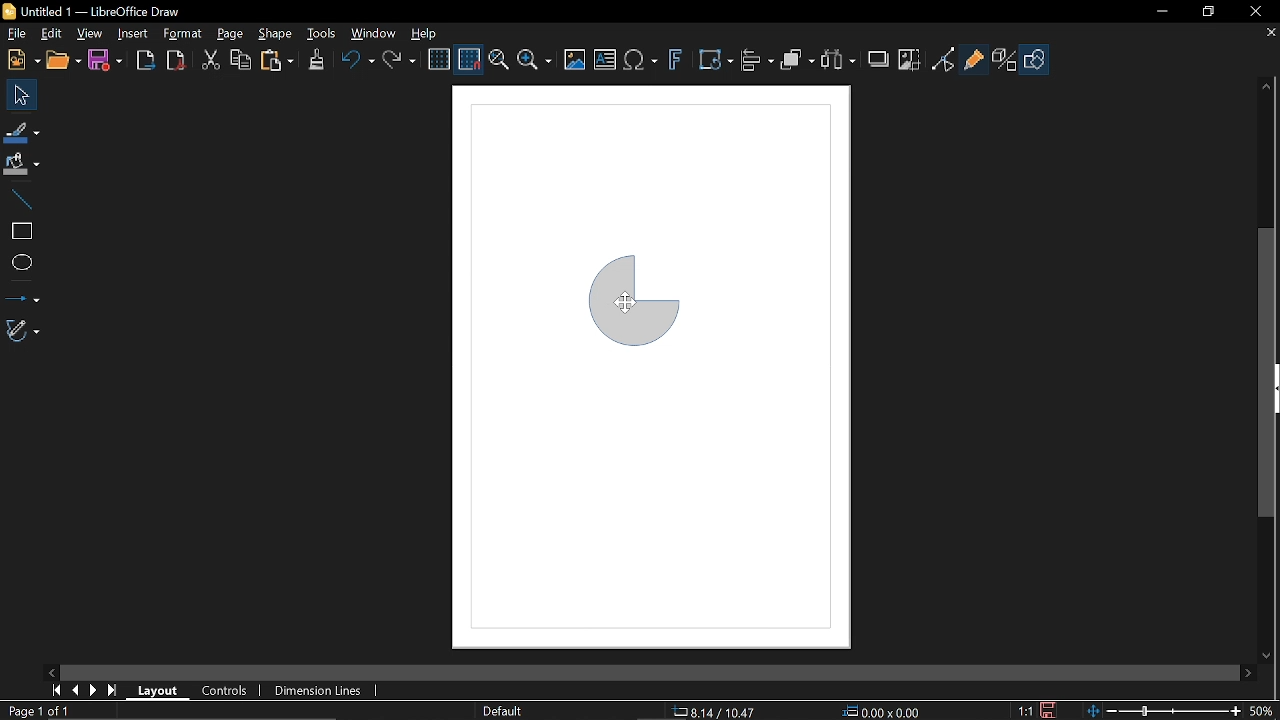 This screenshot has height=720, width=1280. Describe the element at coordinates (374, 35) in the screenshot. I see `Window` at that location.